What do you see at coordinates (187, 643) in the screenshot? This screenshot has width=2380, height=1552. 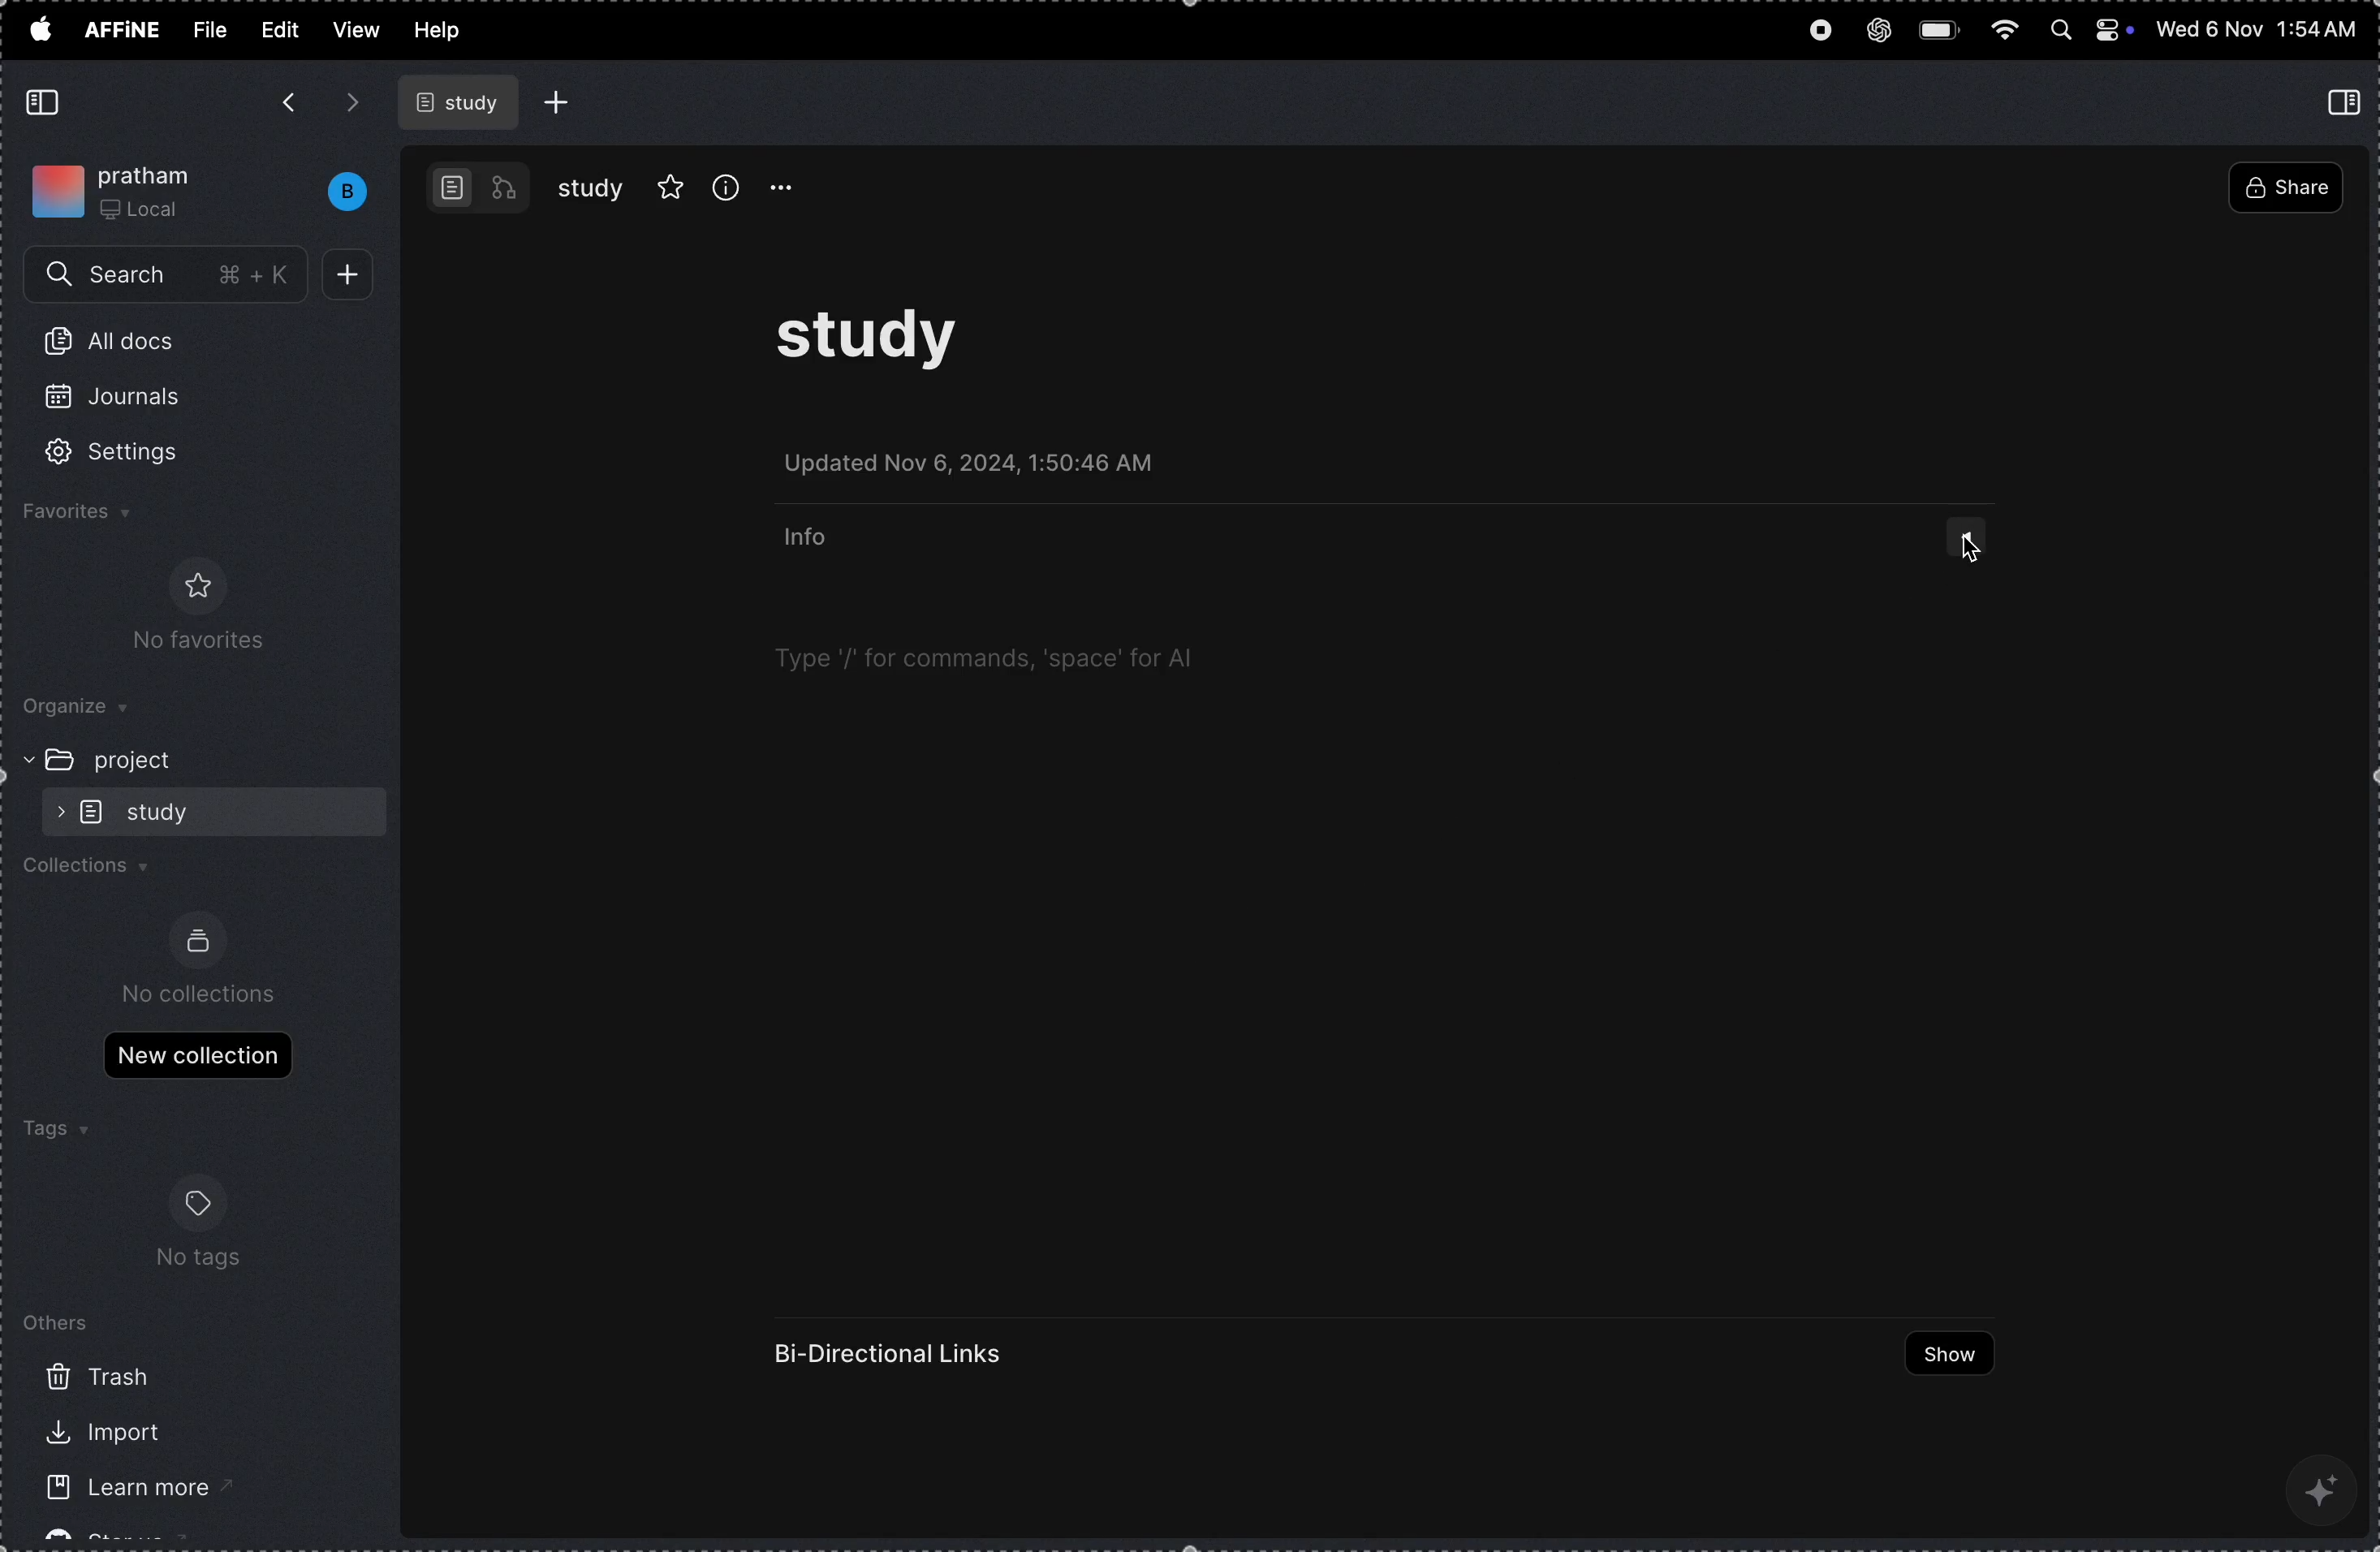 I see `No favorites` at bounding box center [187, 643].